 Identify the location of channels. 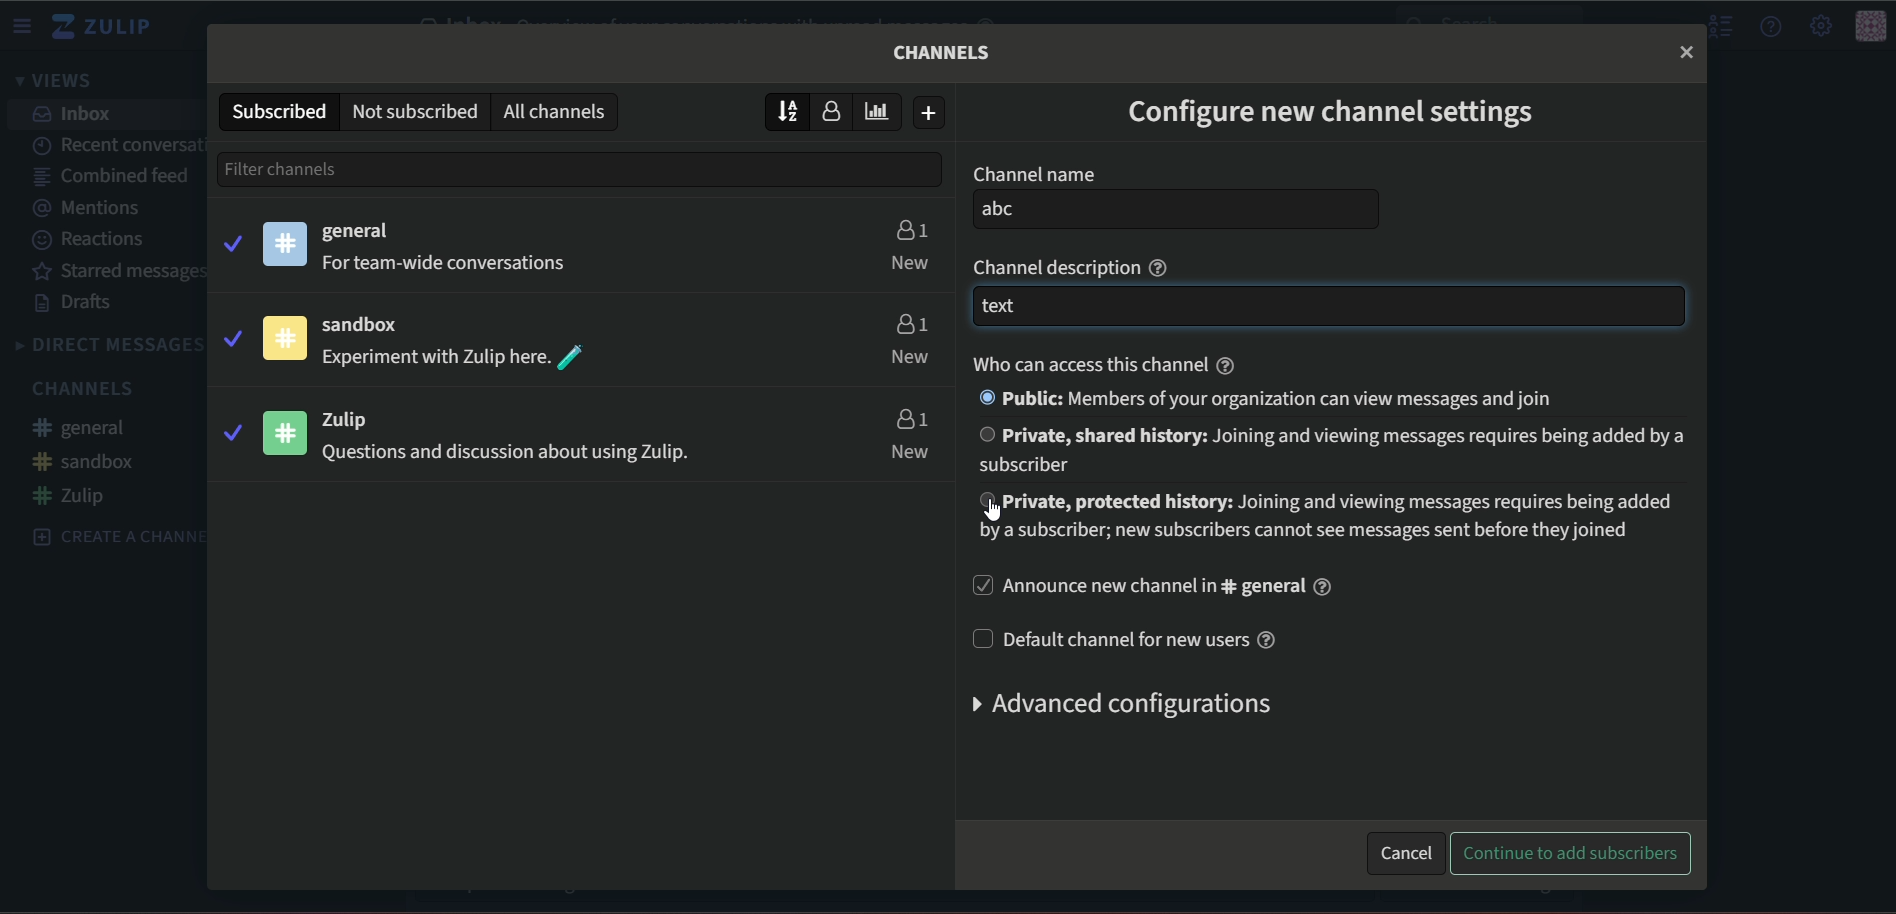
(88, 388).